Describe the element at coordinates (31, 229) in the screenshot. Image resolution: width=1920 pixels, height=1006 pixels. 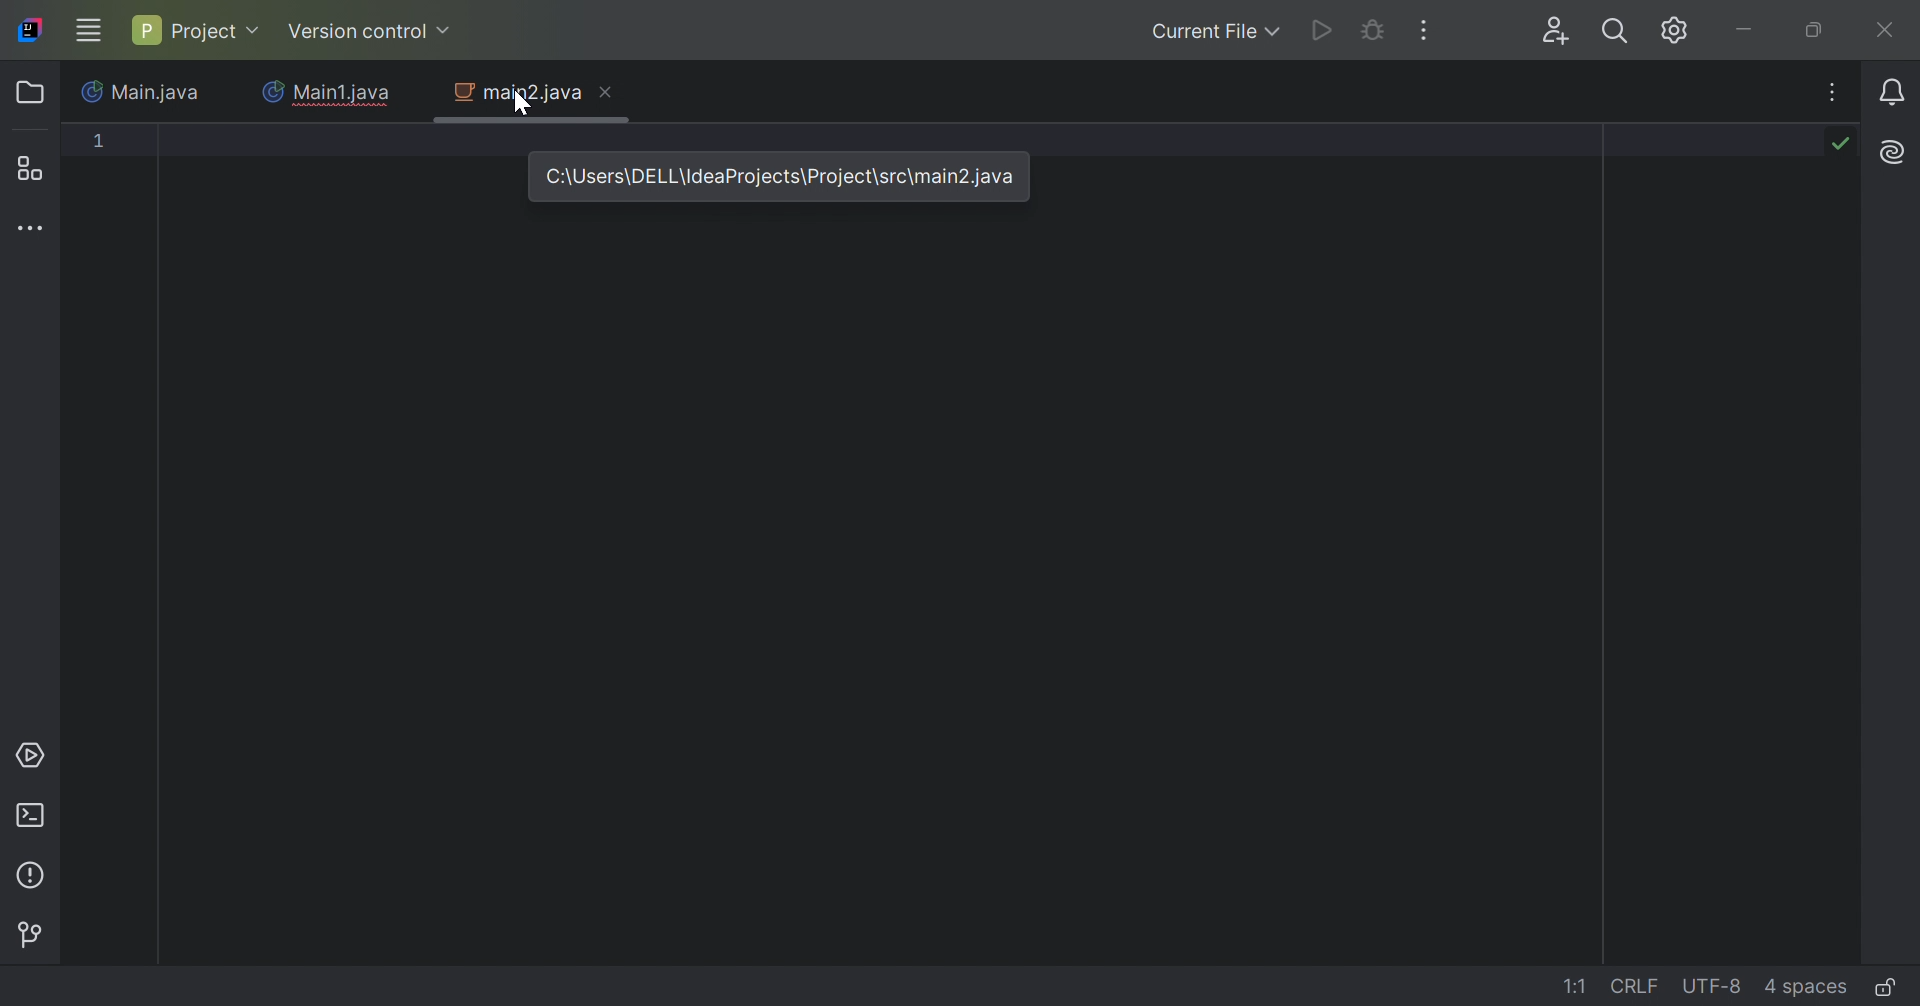
I see `More tool windows` at that location.